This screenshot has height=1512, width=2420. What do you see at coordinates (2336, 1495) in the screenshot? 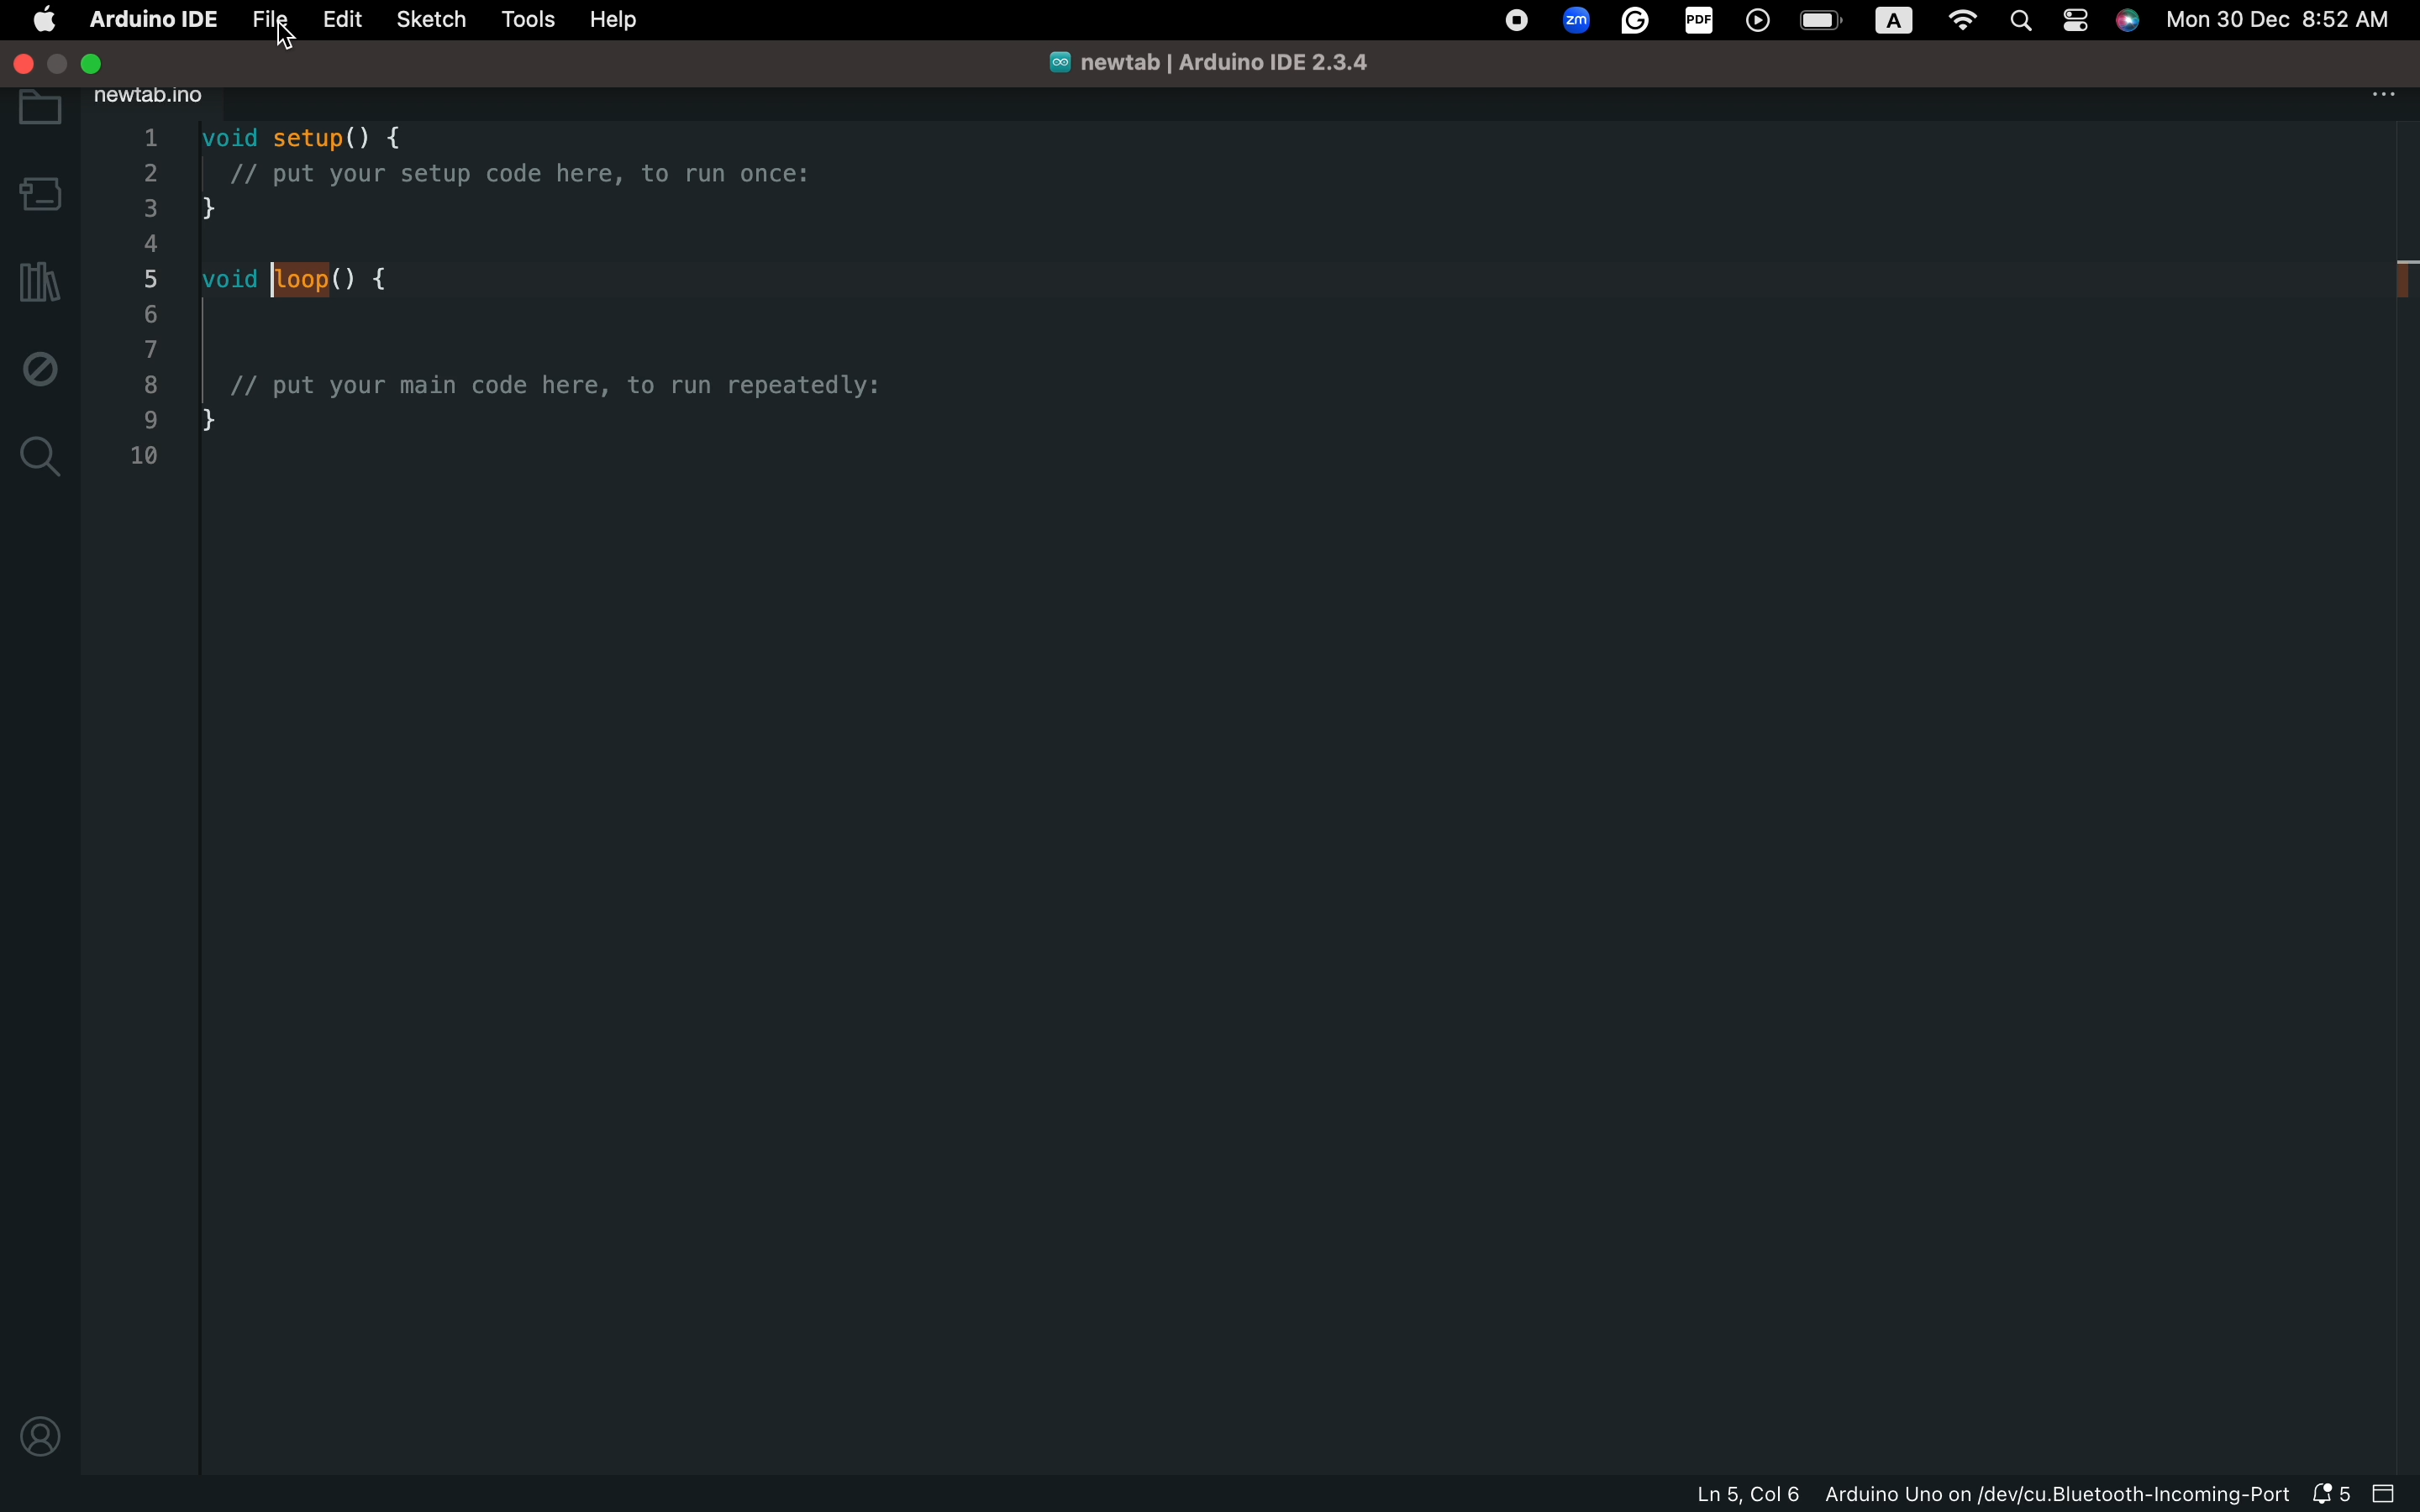
I see `notification` at bounding box center [2336, 1495].